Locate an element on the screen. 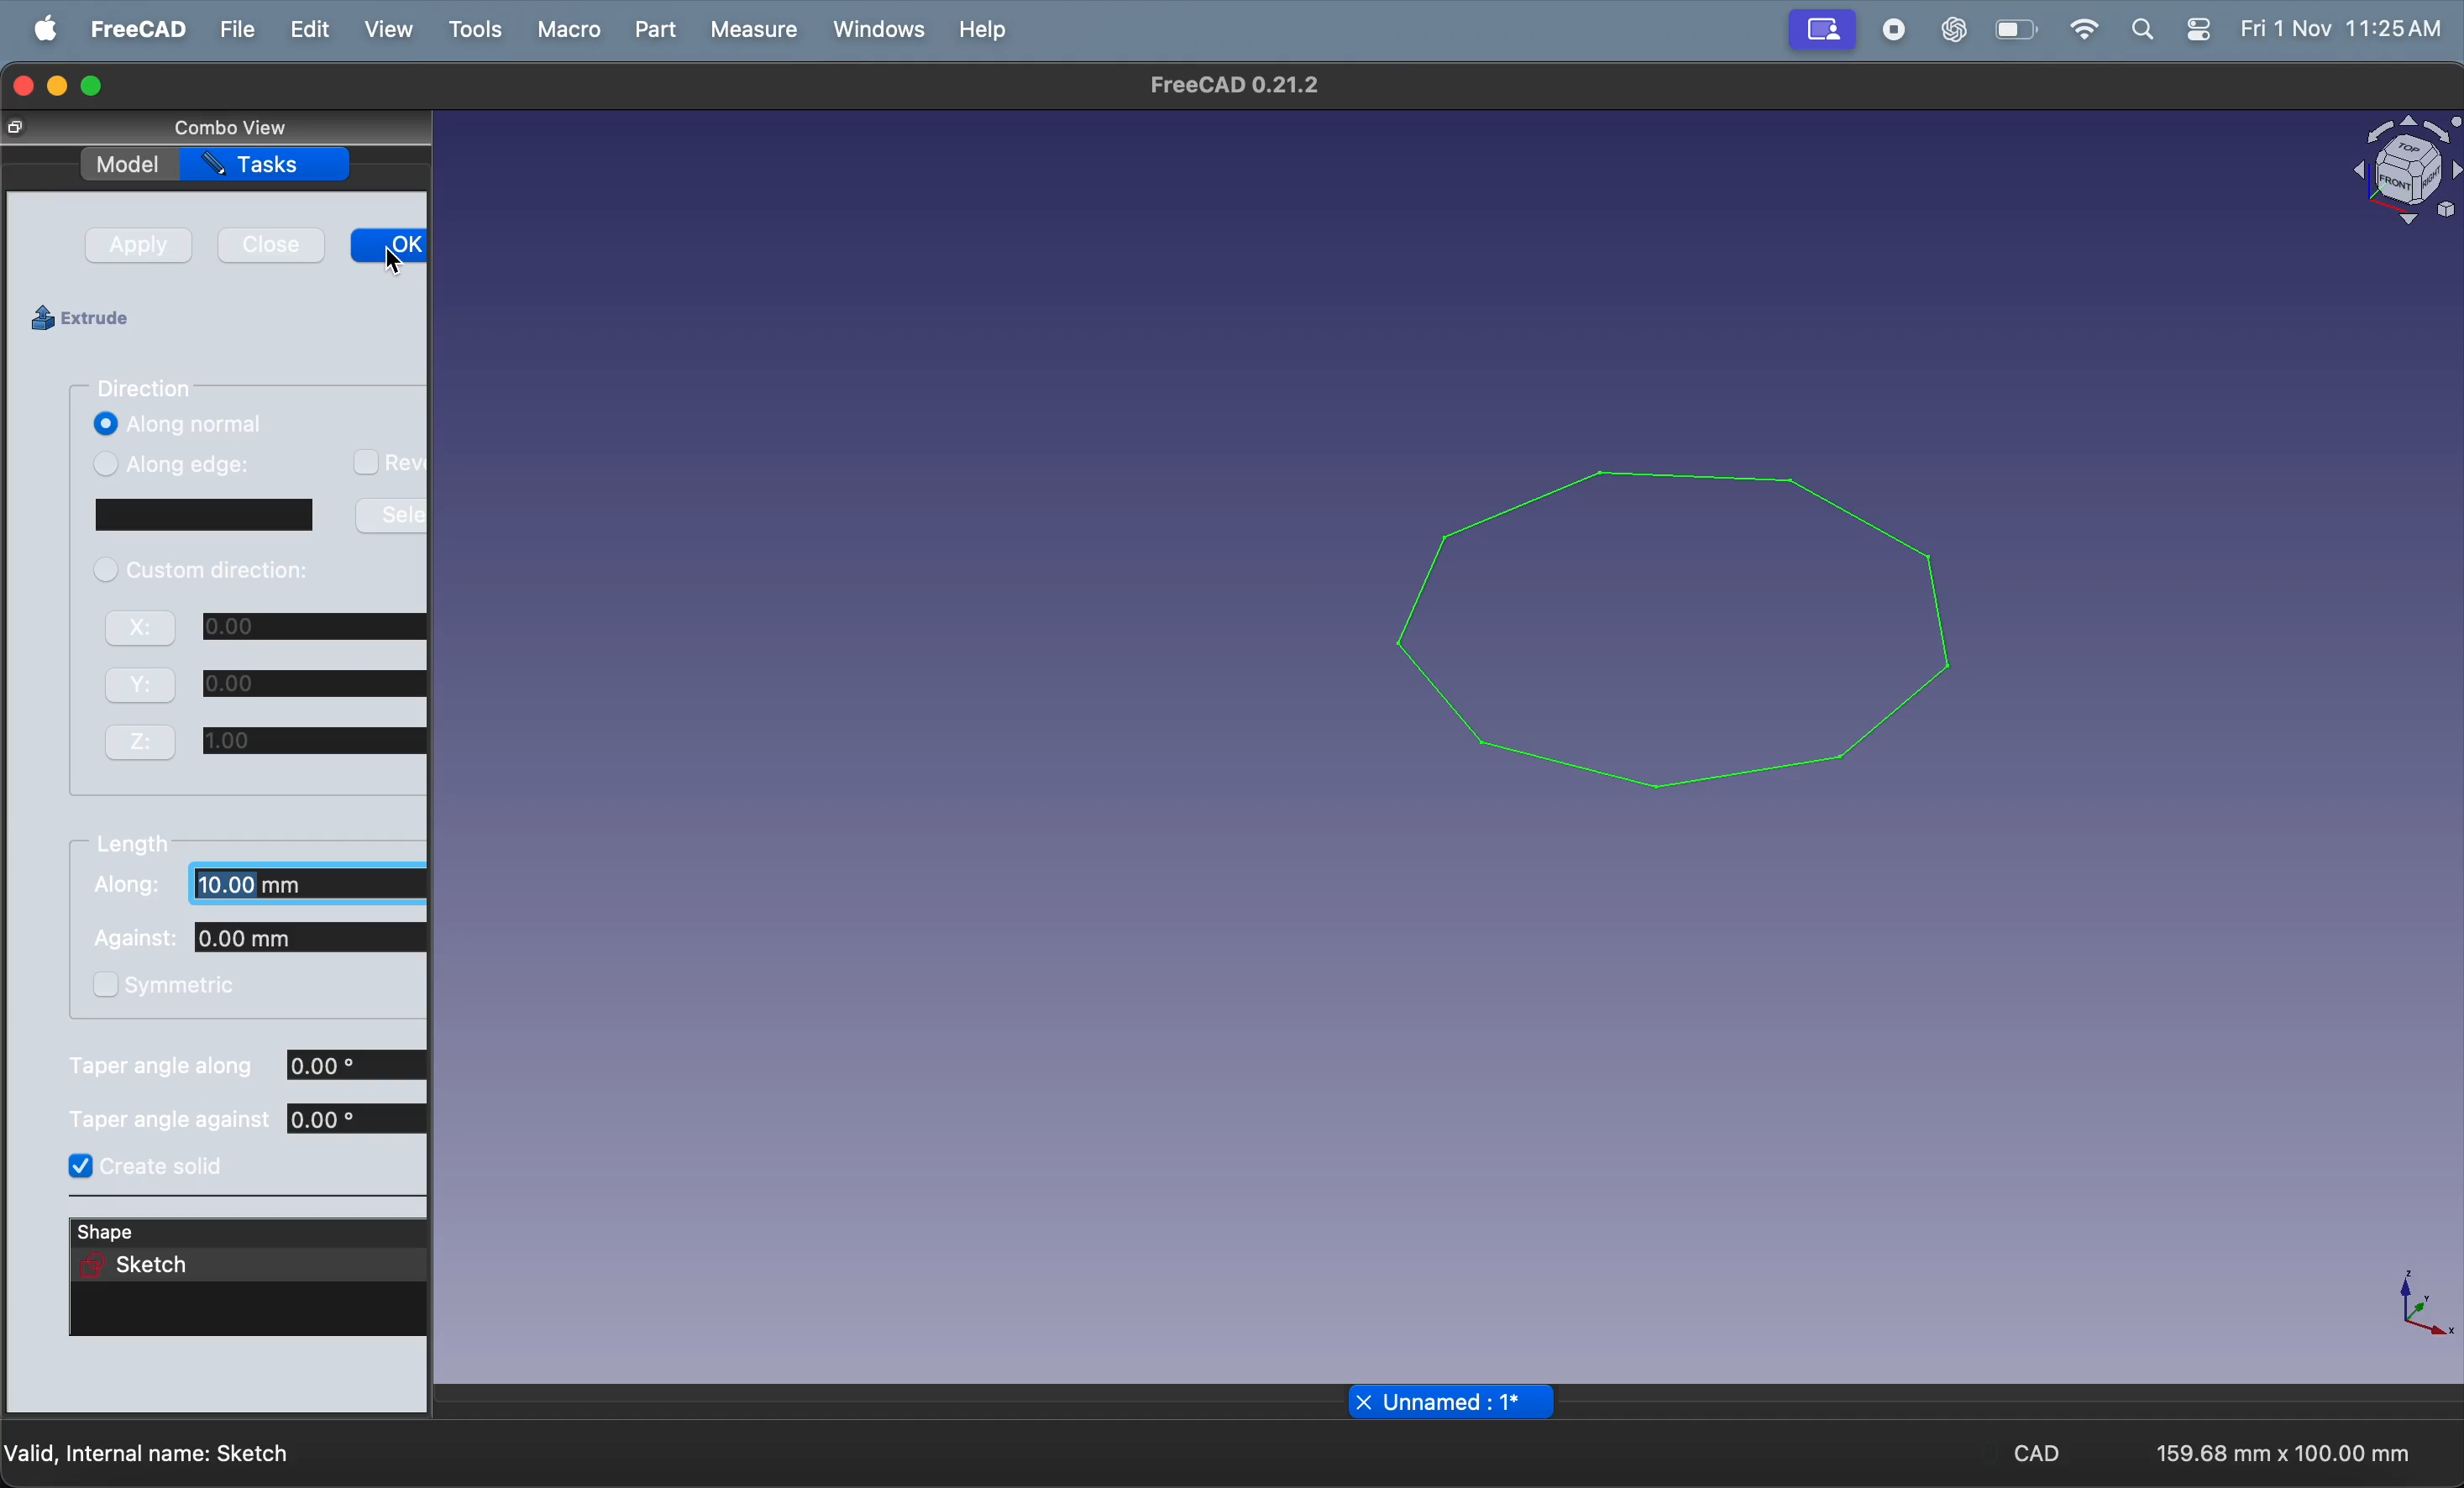 This screenshot has width=2464, height=1488. marco is located at coordinates (567, 30).